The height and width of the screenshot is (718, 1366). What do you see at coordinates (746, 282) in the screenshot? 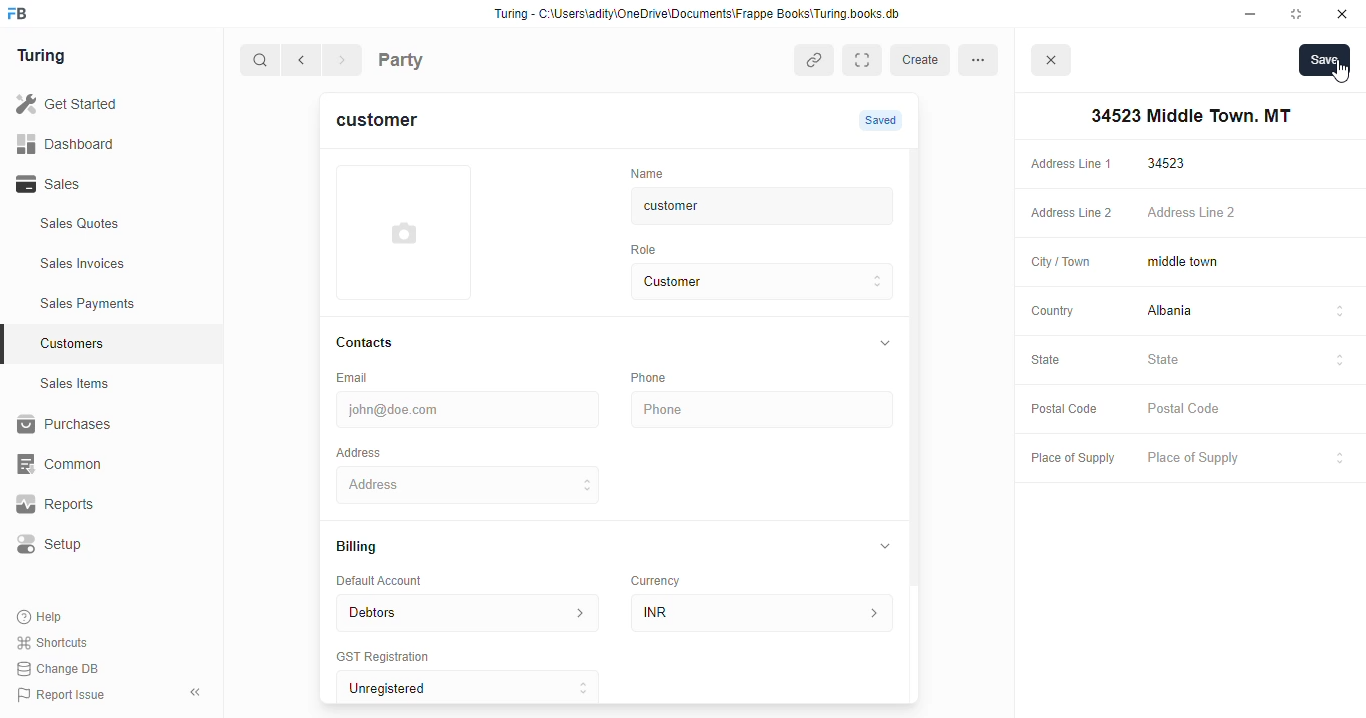
I see `Customer` at bounding box center [746, 282].